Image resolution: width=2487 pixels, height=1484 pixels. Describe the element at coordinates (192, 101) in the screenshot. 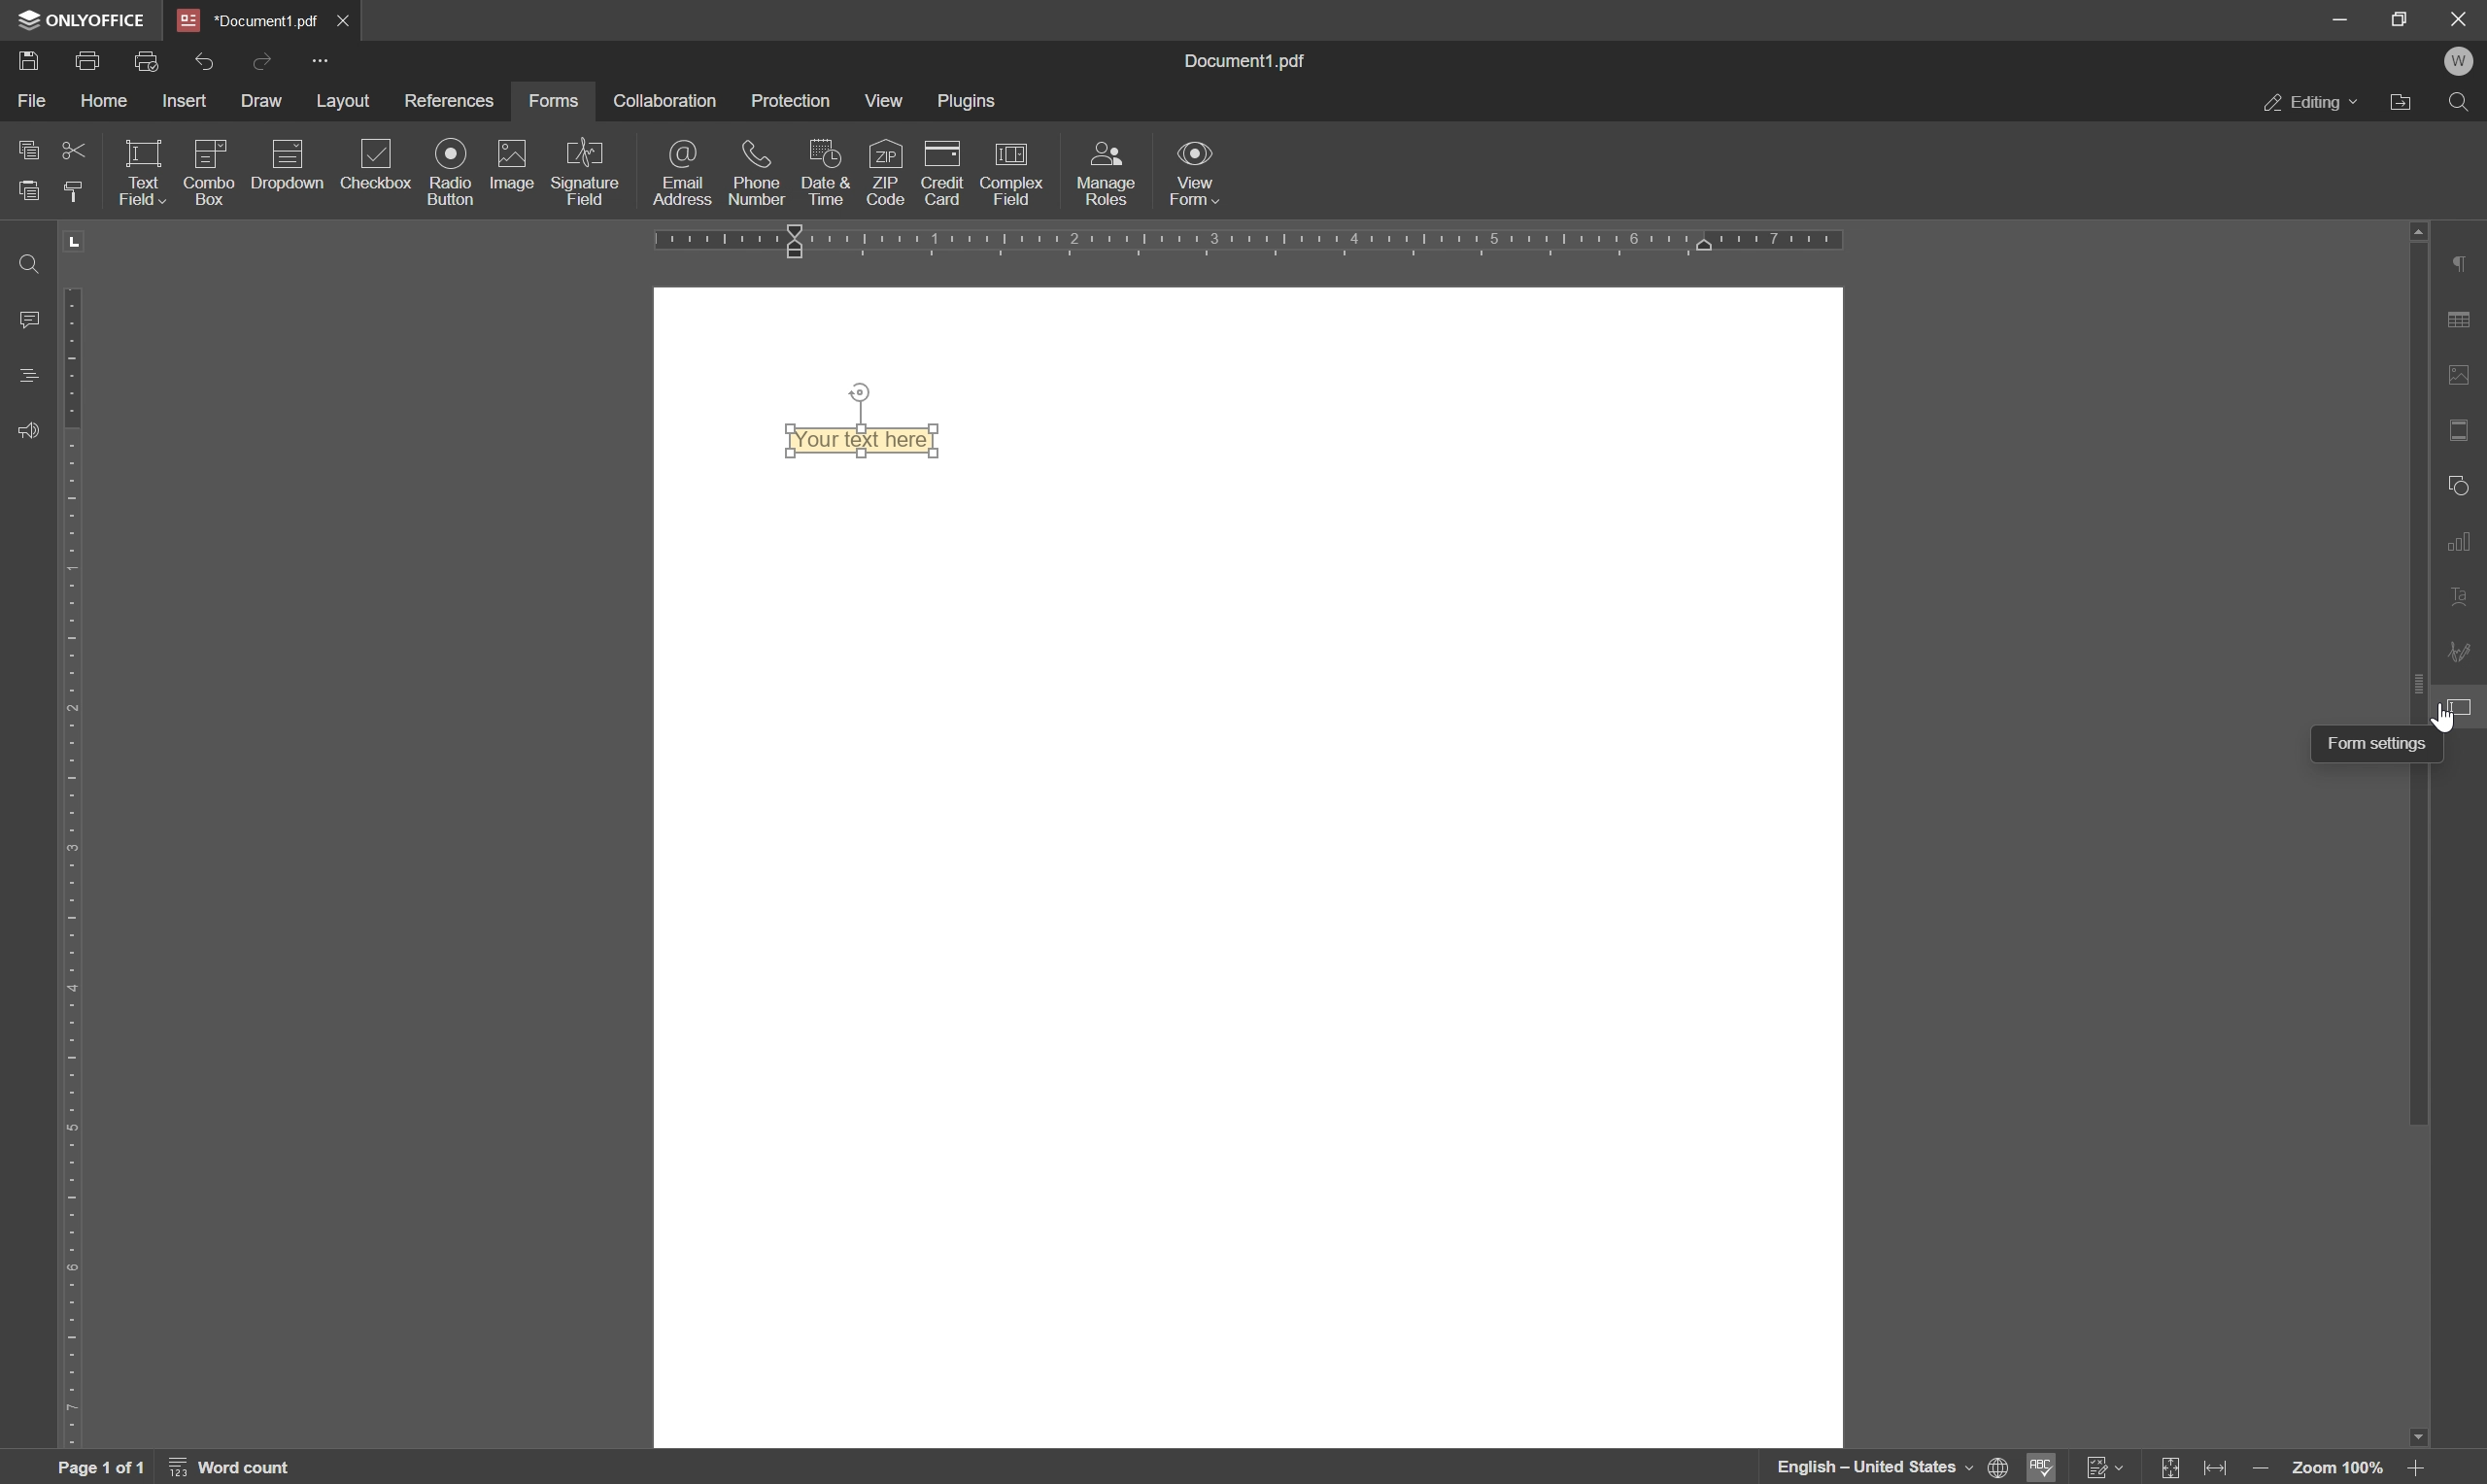

I see `insert` at that location.